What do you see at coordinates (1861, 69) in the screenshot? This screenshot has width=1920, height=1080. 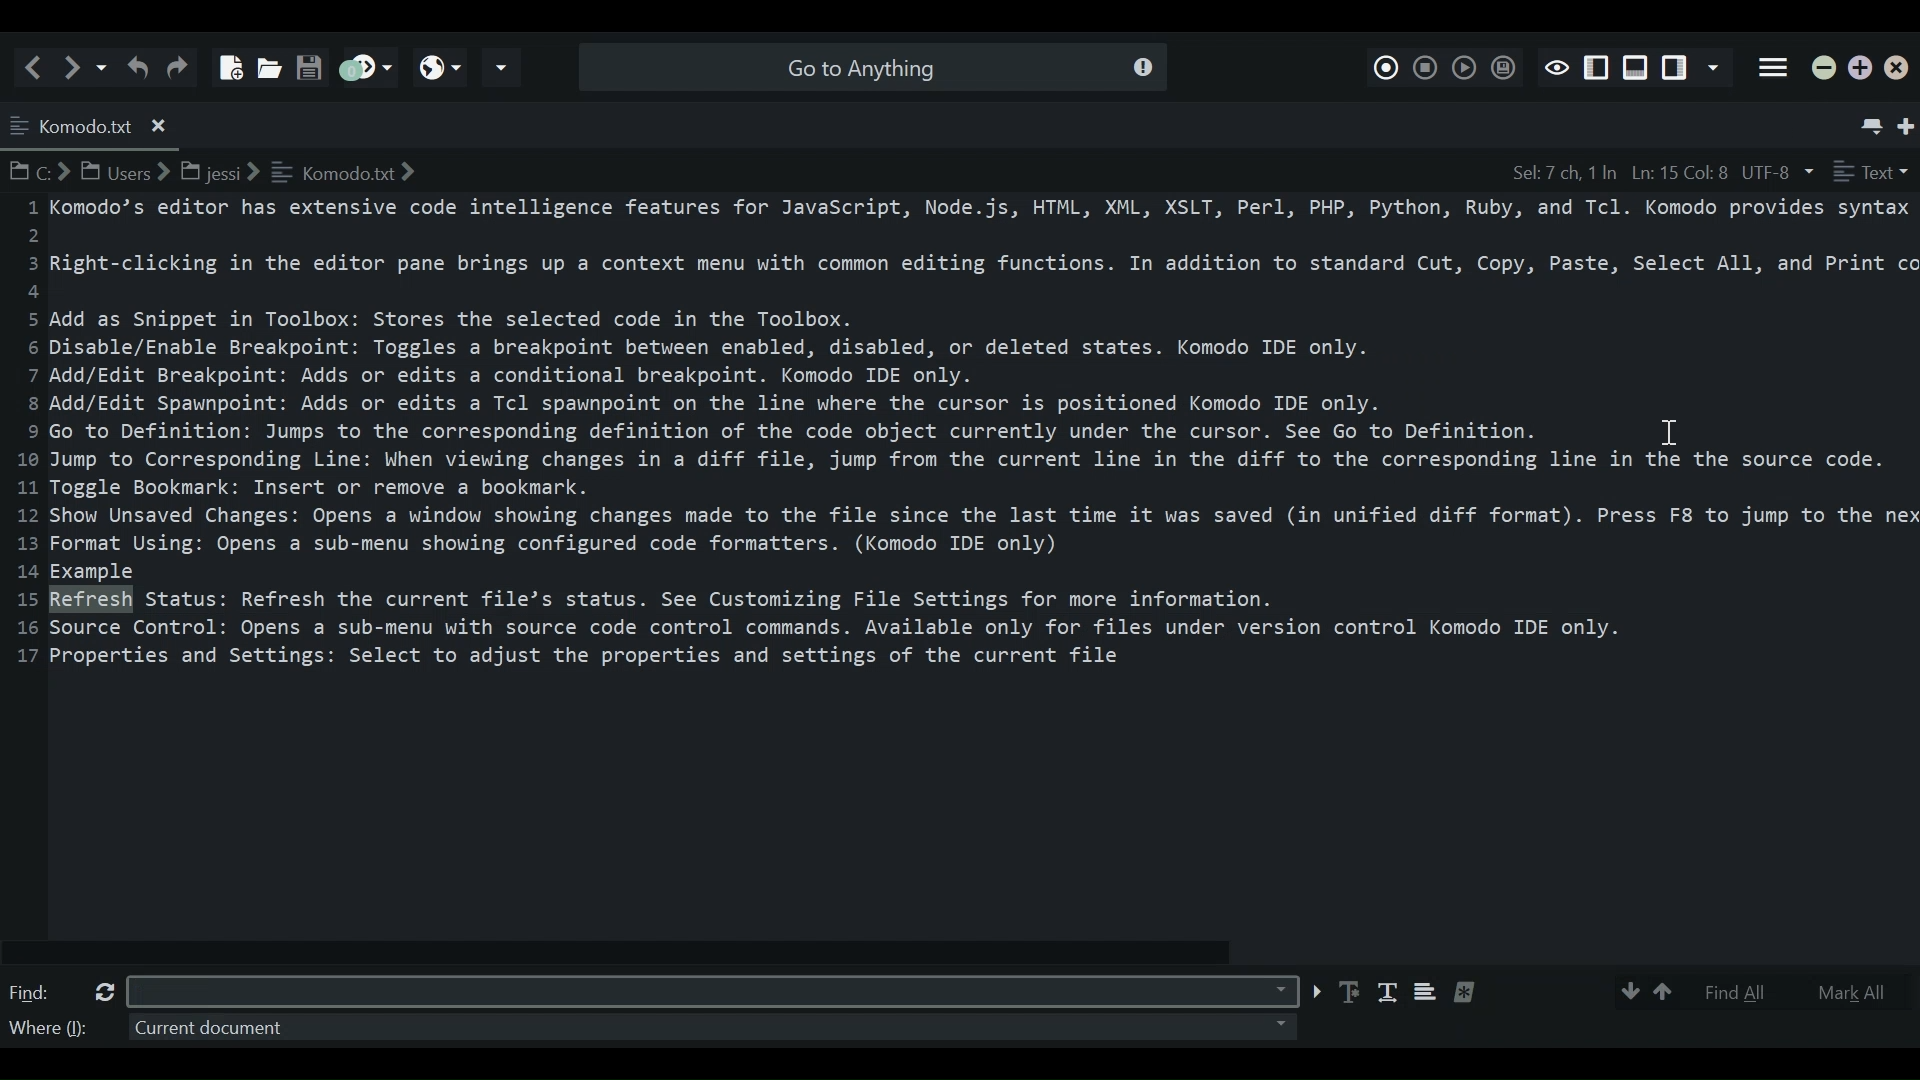 I see `Restore` at bounding box center [1861, 69].